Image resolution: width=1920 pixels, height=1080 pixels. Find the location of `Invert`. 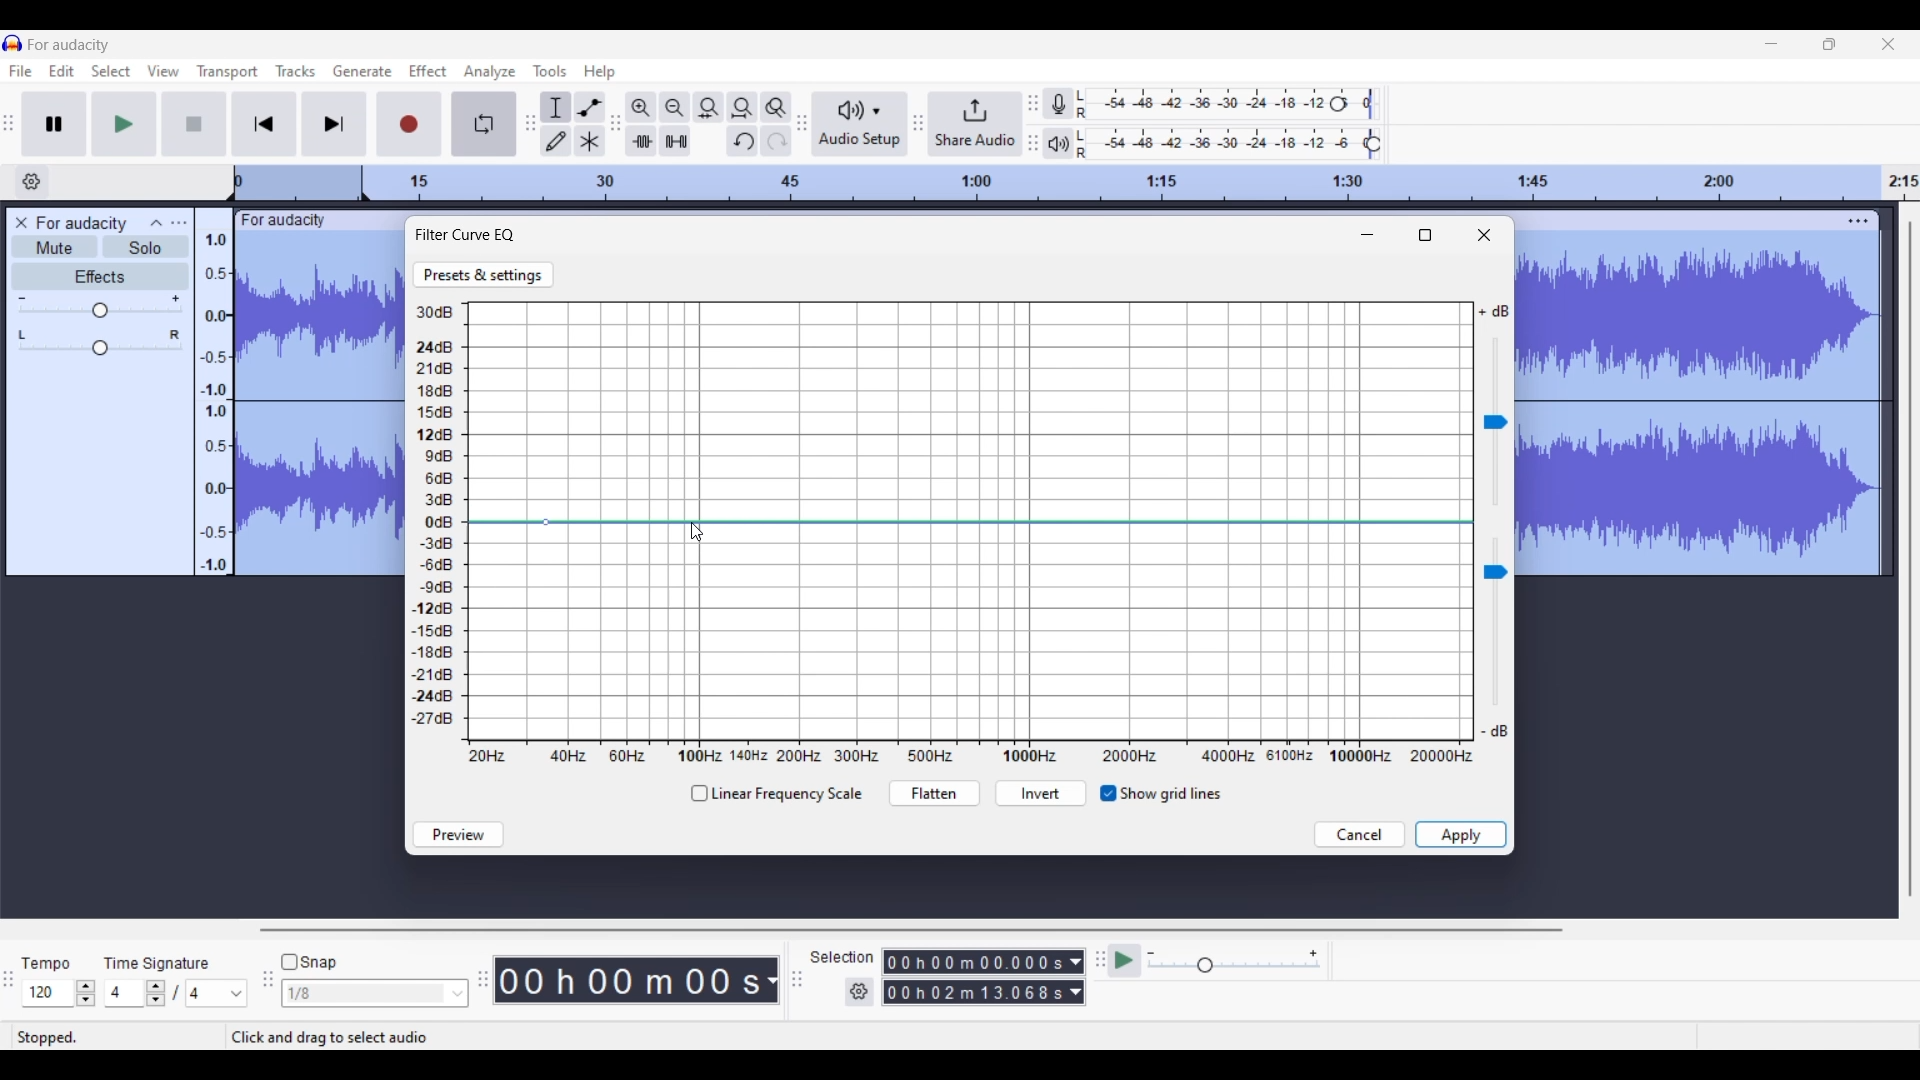

Invert is located at coordinates (1040, 795).